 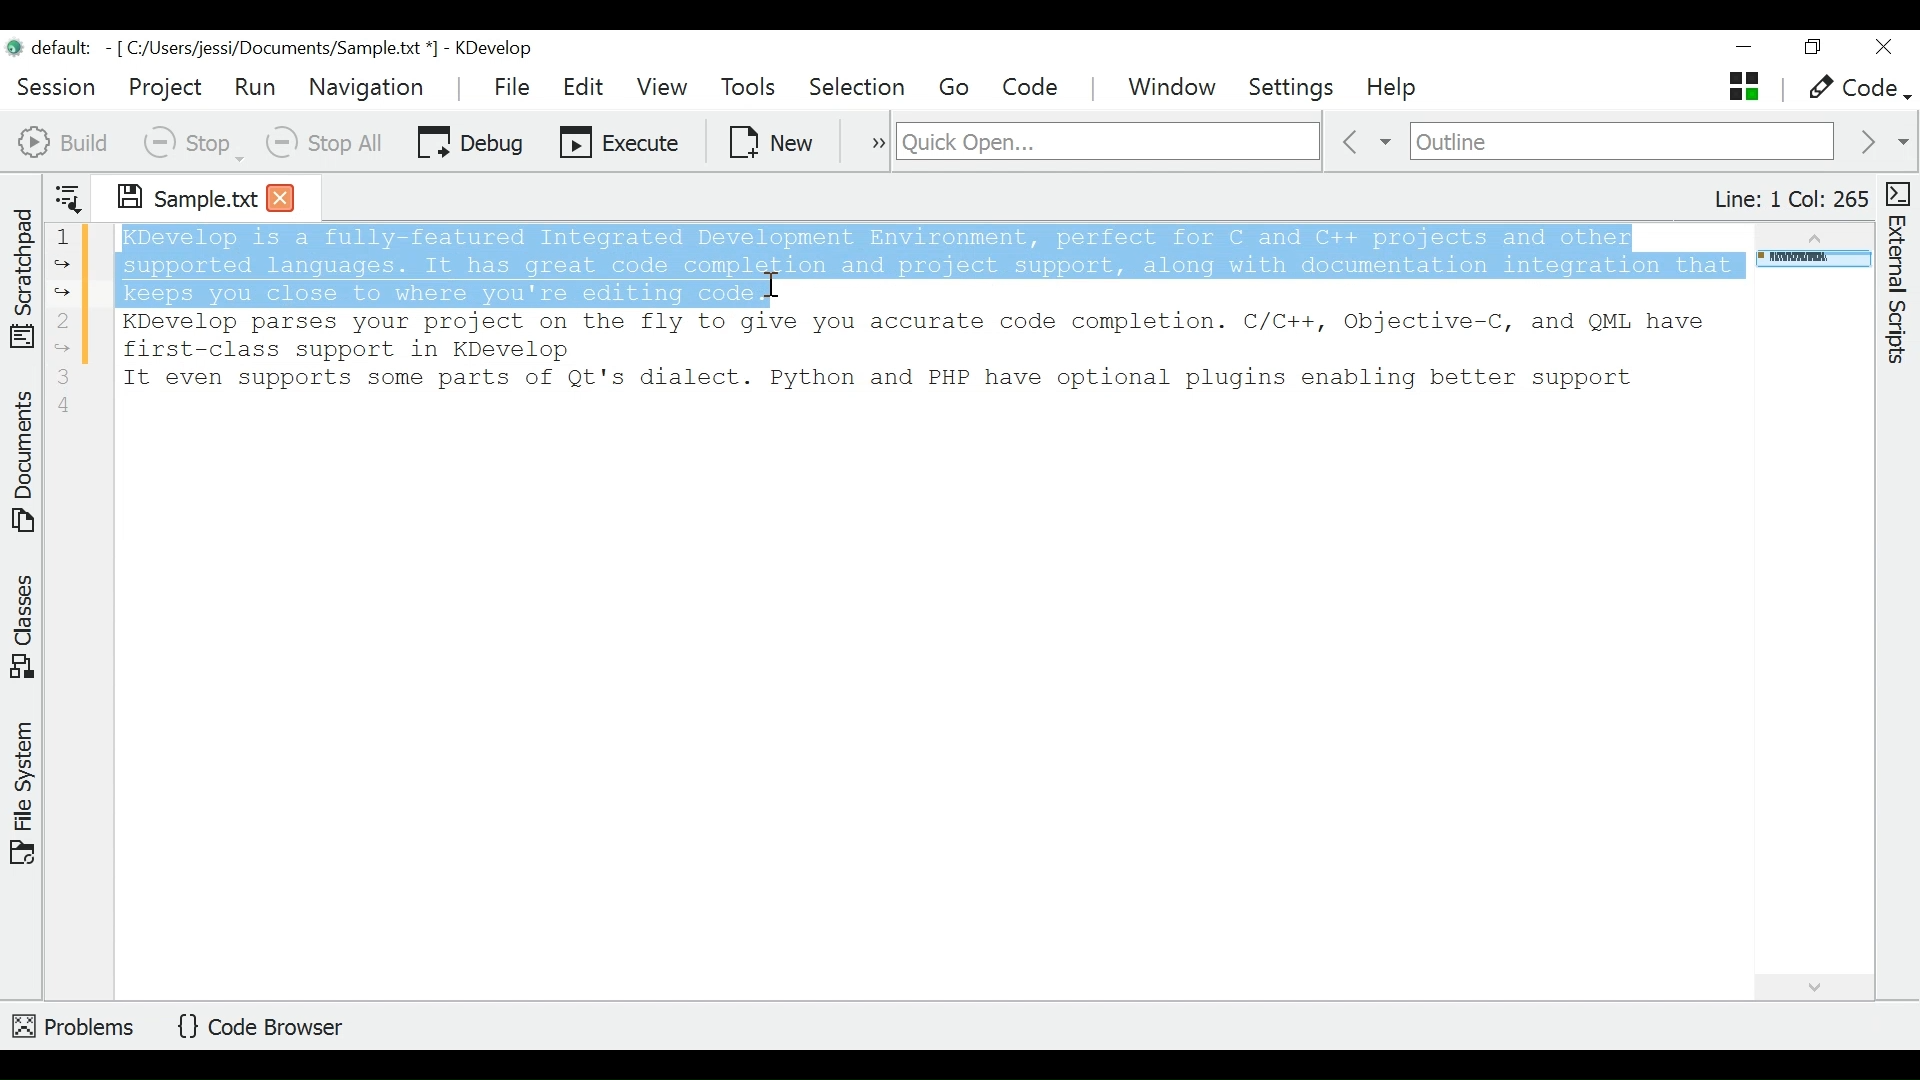 I want to click on Help, so click(x=1394, y=89).